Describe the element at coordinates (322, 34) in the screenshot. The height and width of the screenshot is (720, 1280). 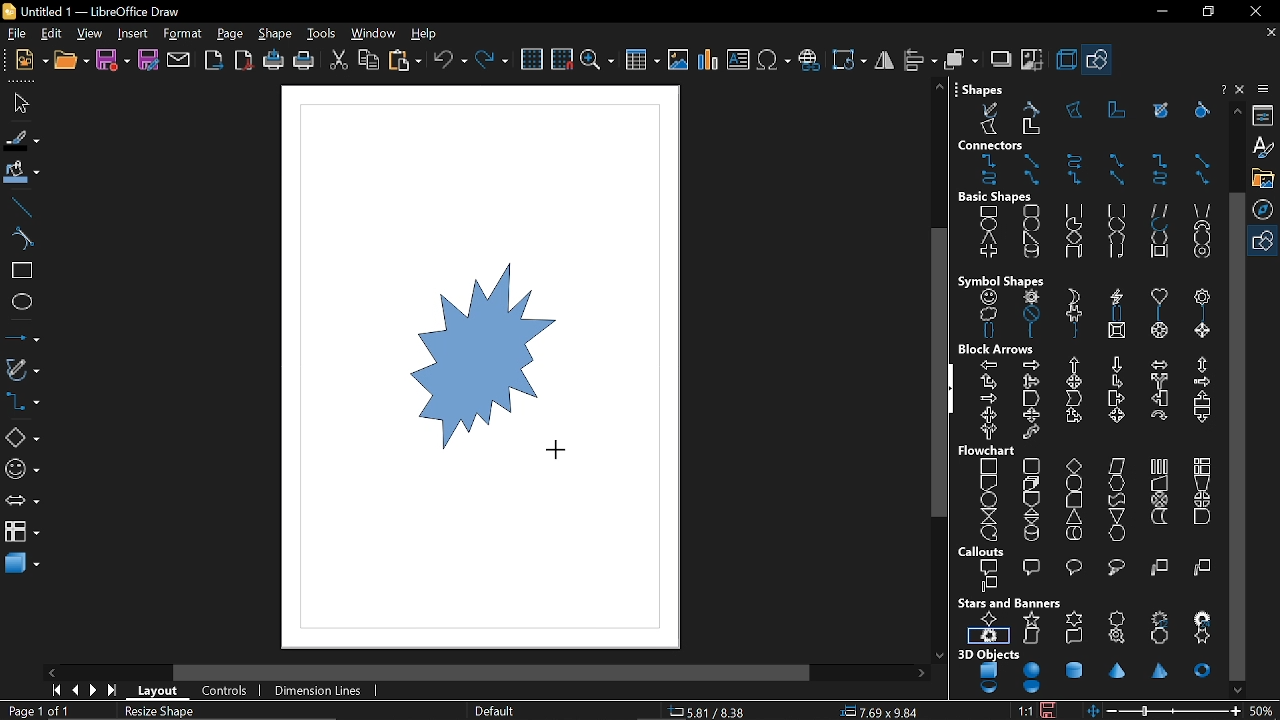
I see `tools` at that location.